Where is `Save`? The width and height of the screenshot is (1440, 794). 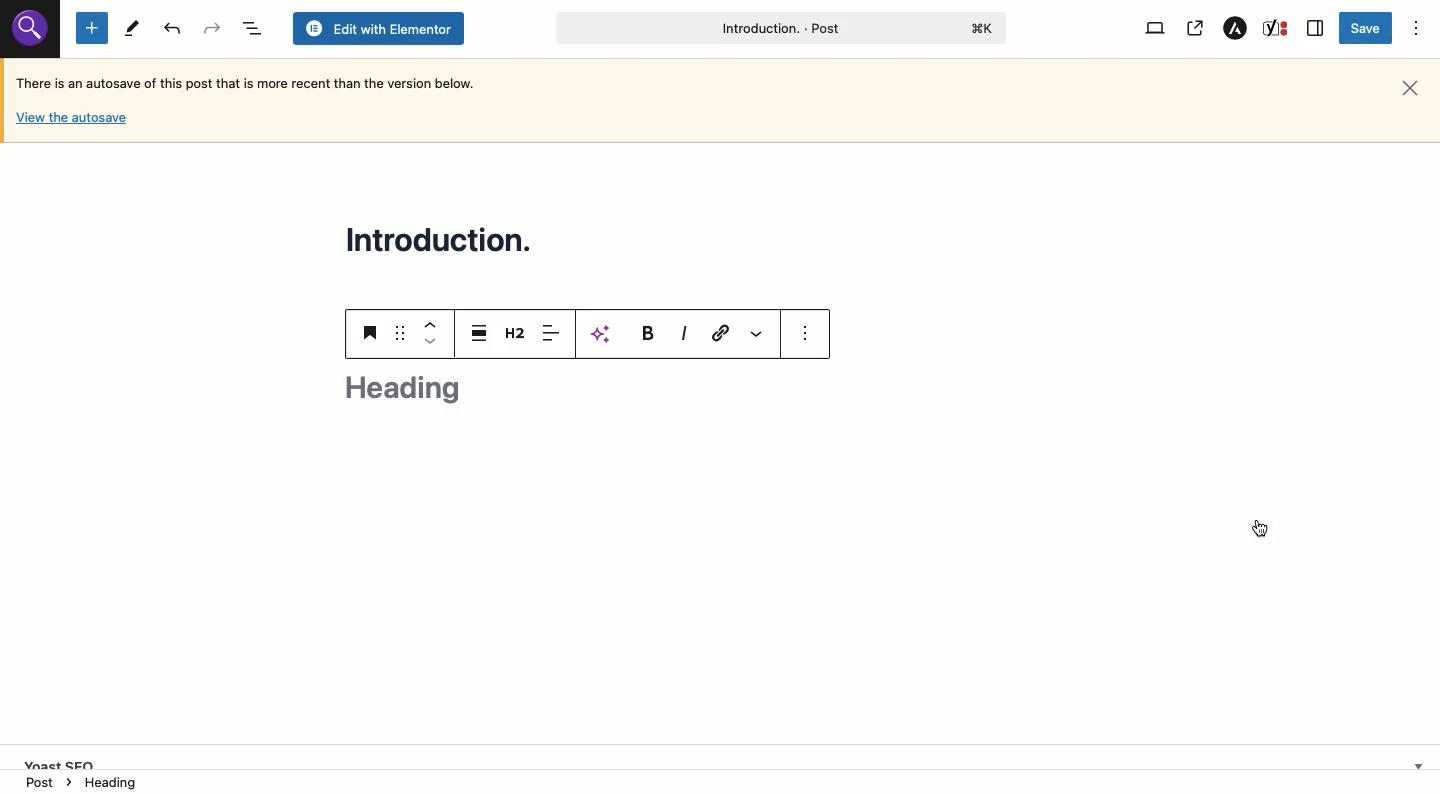 Save is located at coordinates (1368, 28).